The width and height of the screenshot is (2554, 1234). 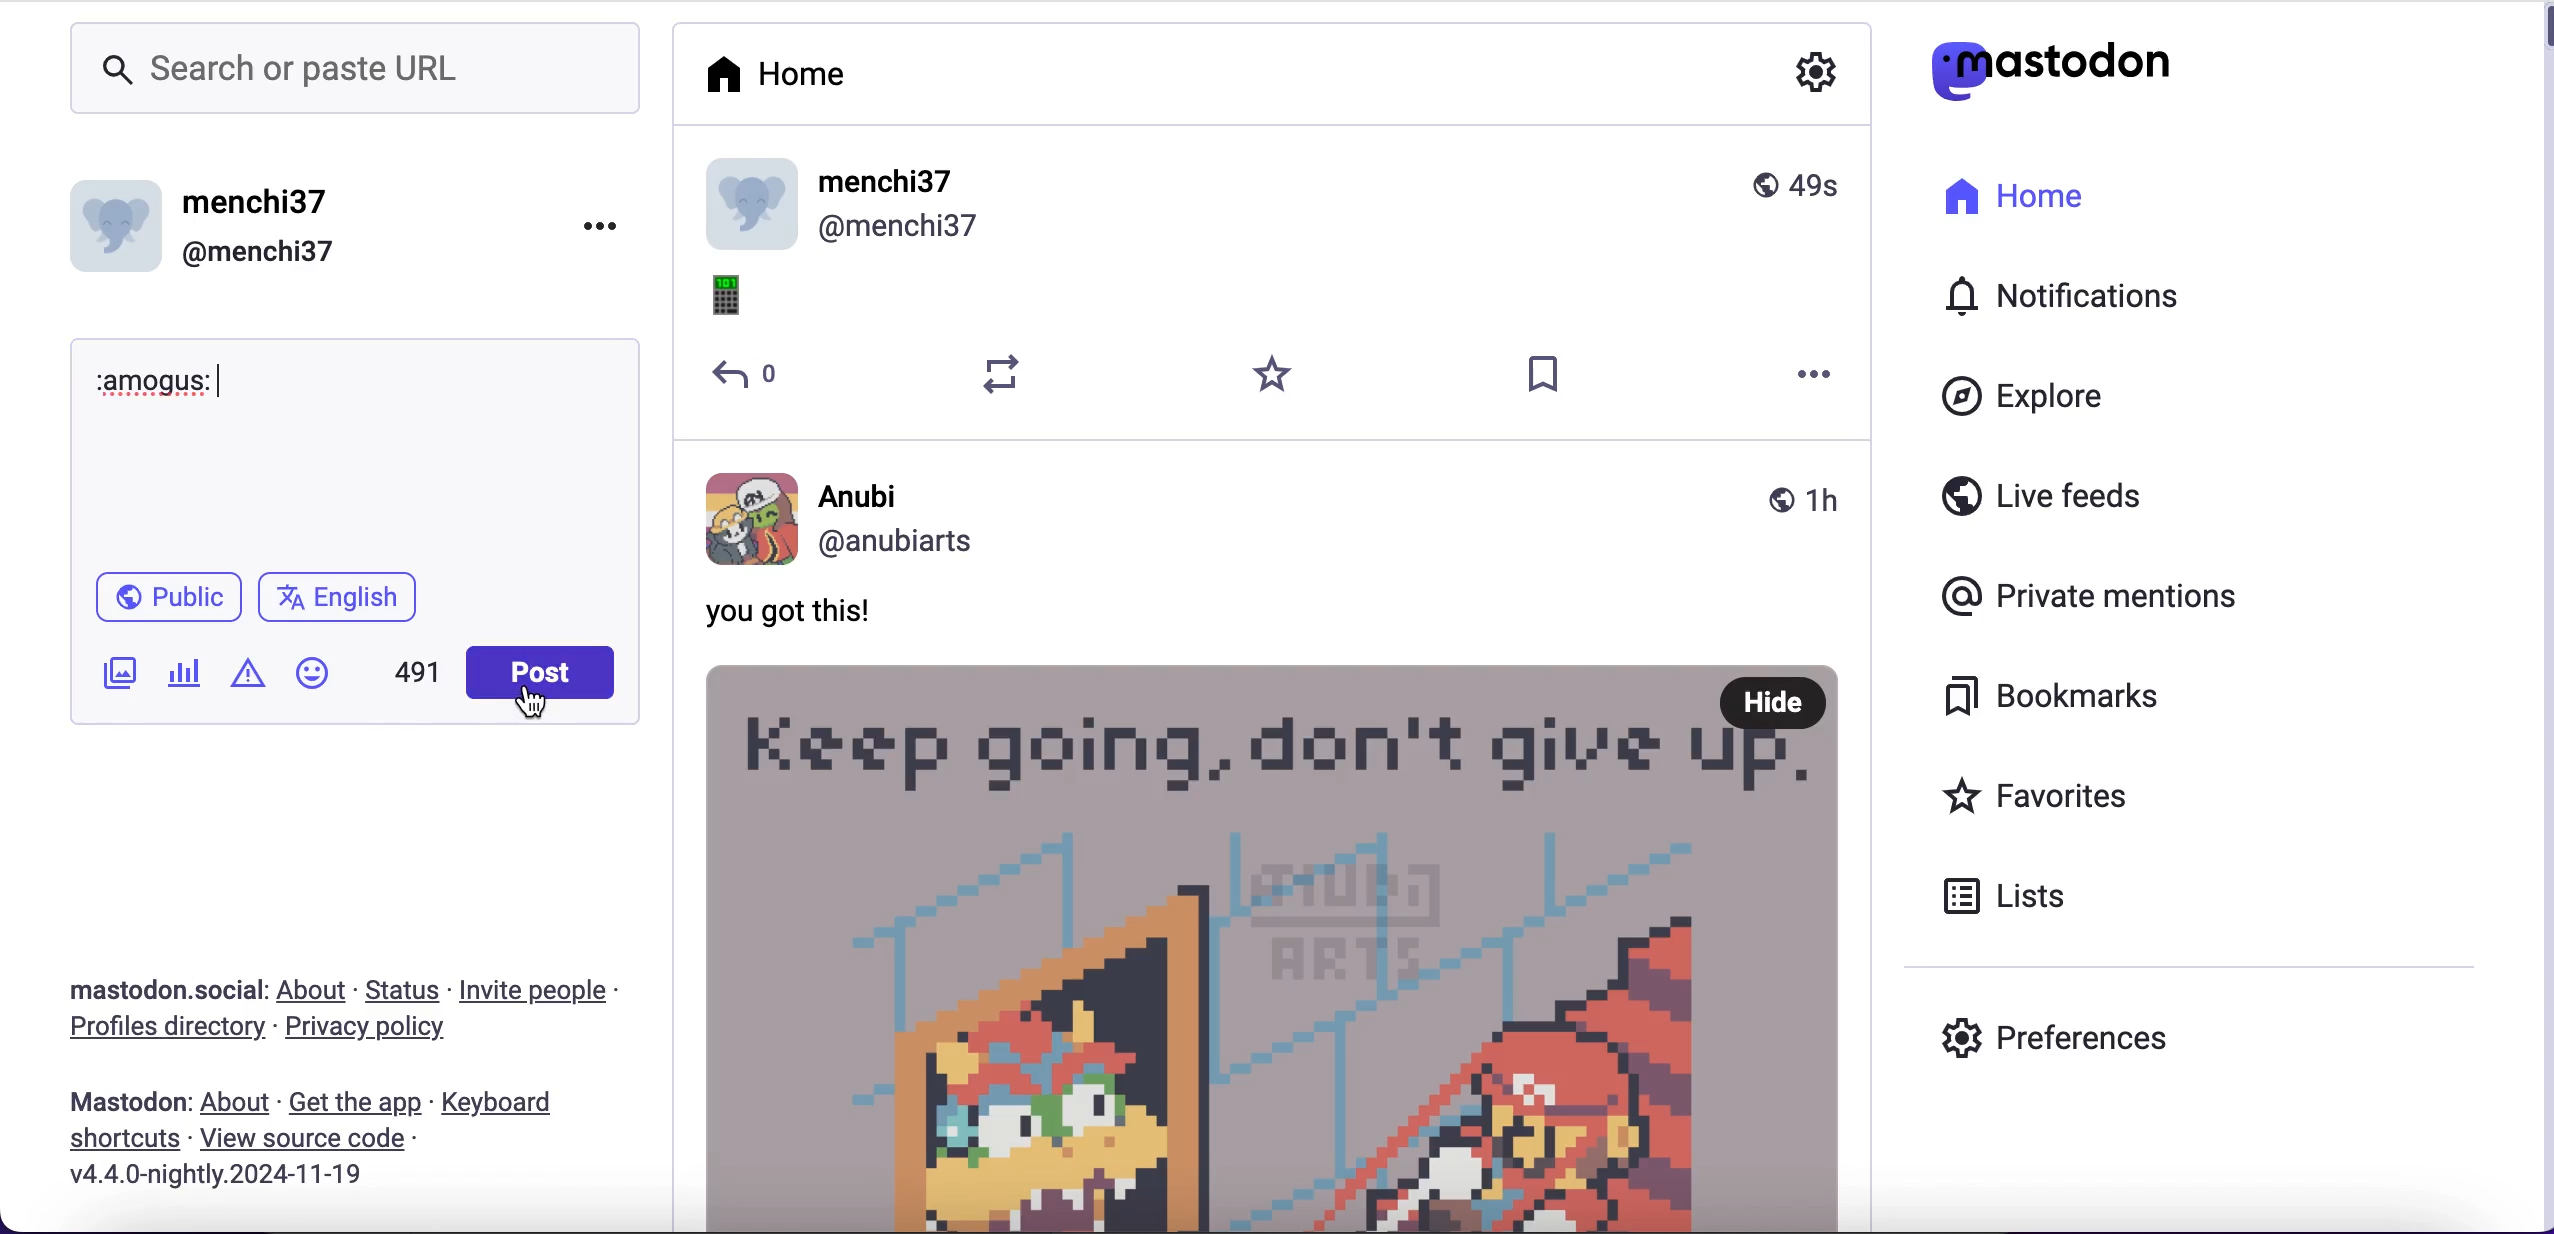 What do you see at coordinates (184, 678) in the screenshot?
I see `add poll` at bounding box center [184, 678].